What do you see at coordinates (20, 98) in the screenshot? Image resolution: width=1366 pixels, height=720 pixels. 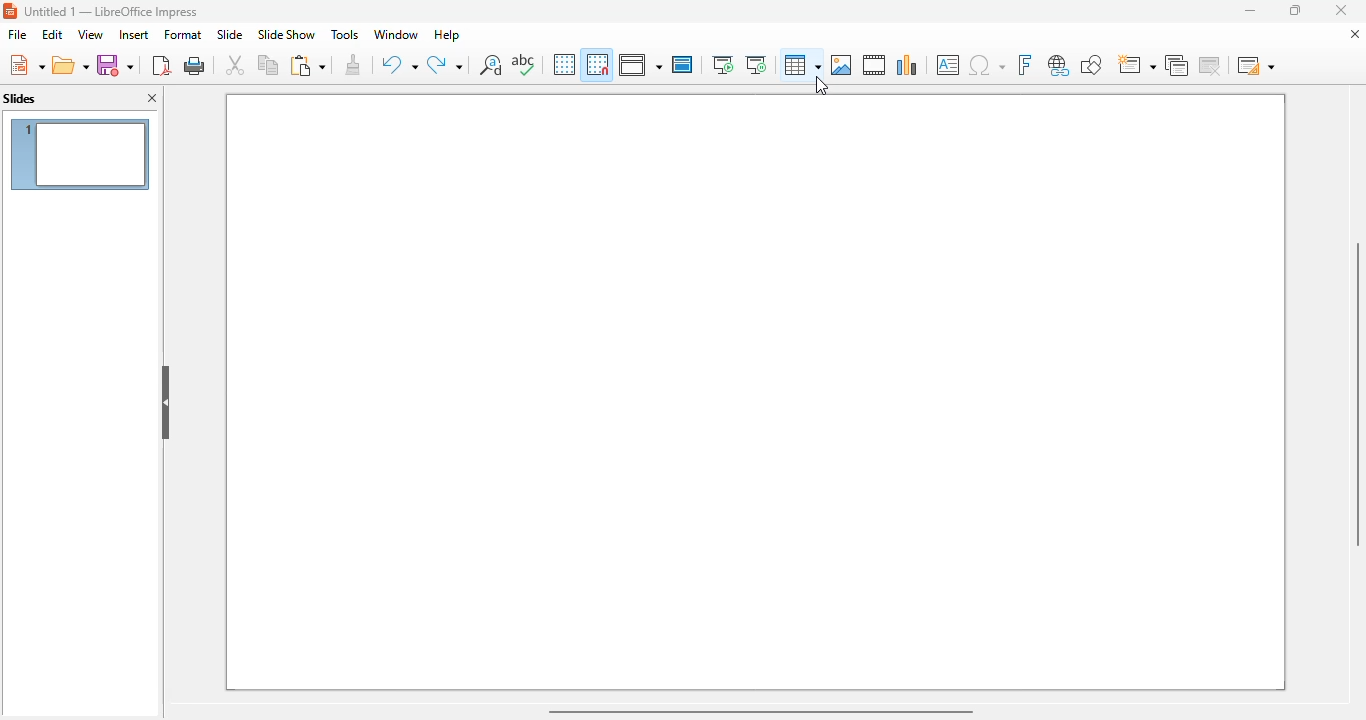 I see `slides` at bounding box center [20, 98].